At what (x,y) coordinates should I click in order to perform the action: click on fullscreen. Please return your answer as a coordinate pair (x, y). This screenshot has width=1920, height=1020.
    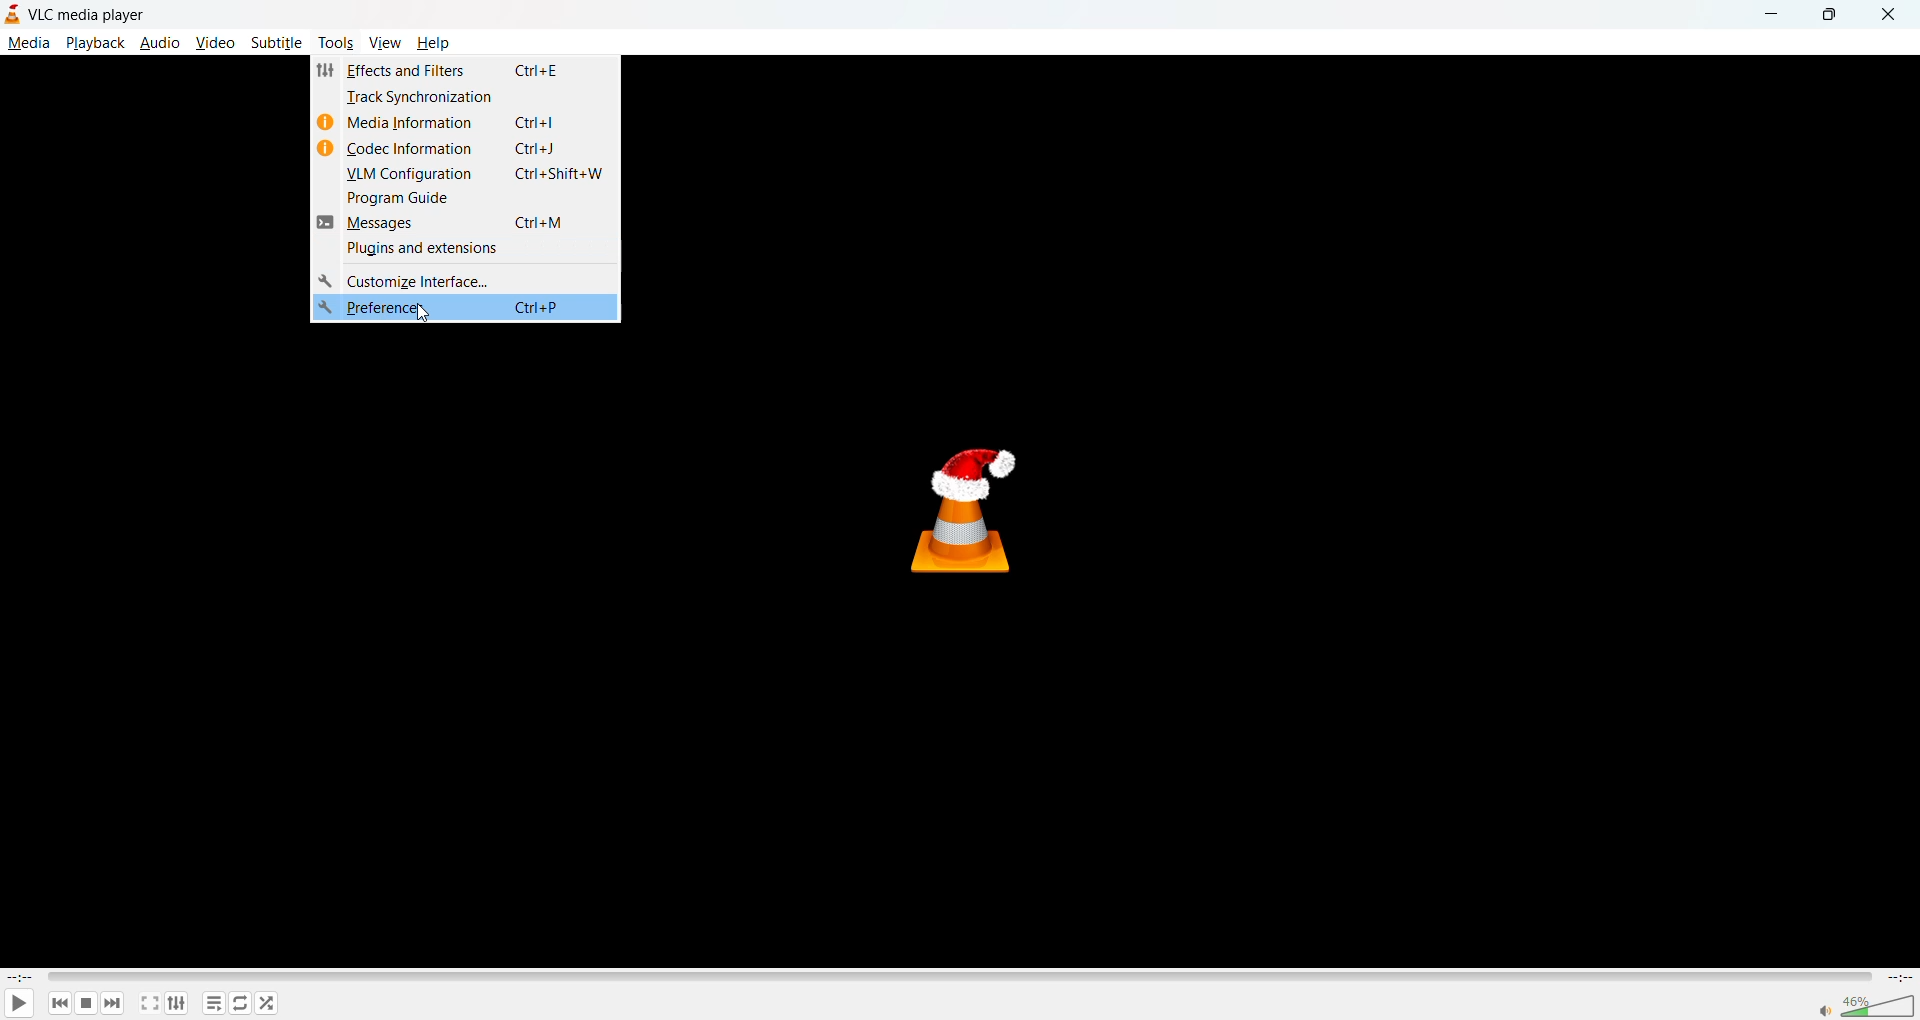
    Looking at the image, I should click on (148, 1002).